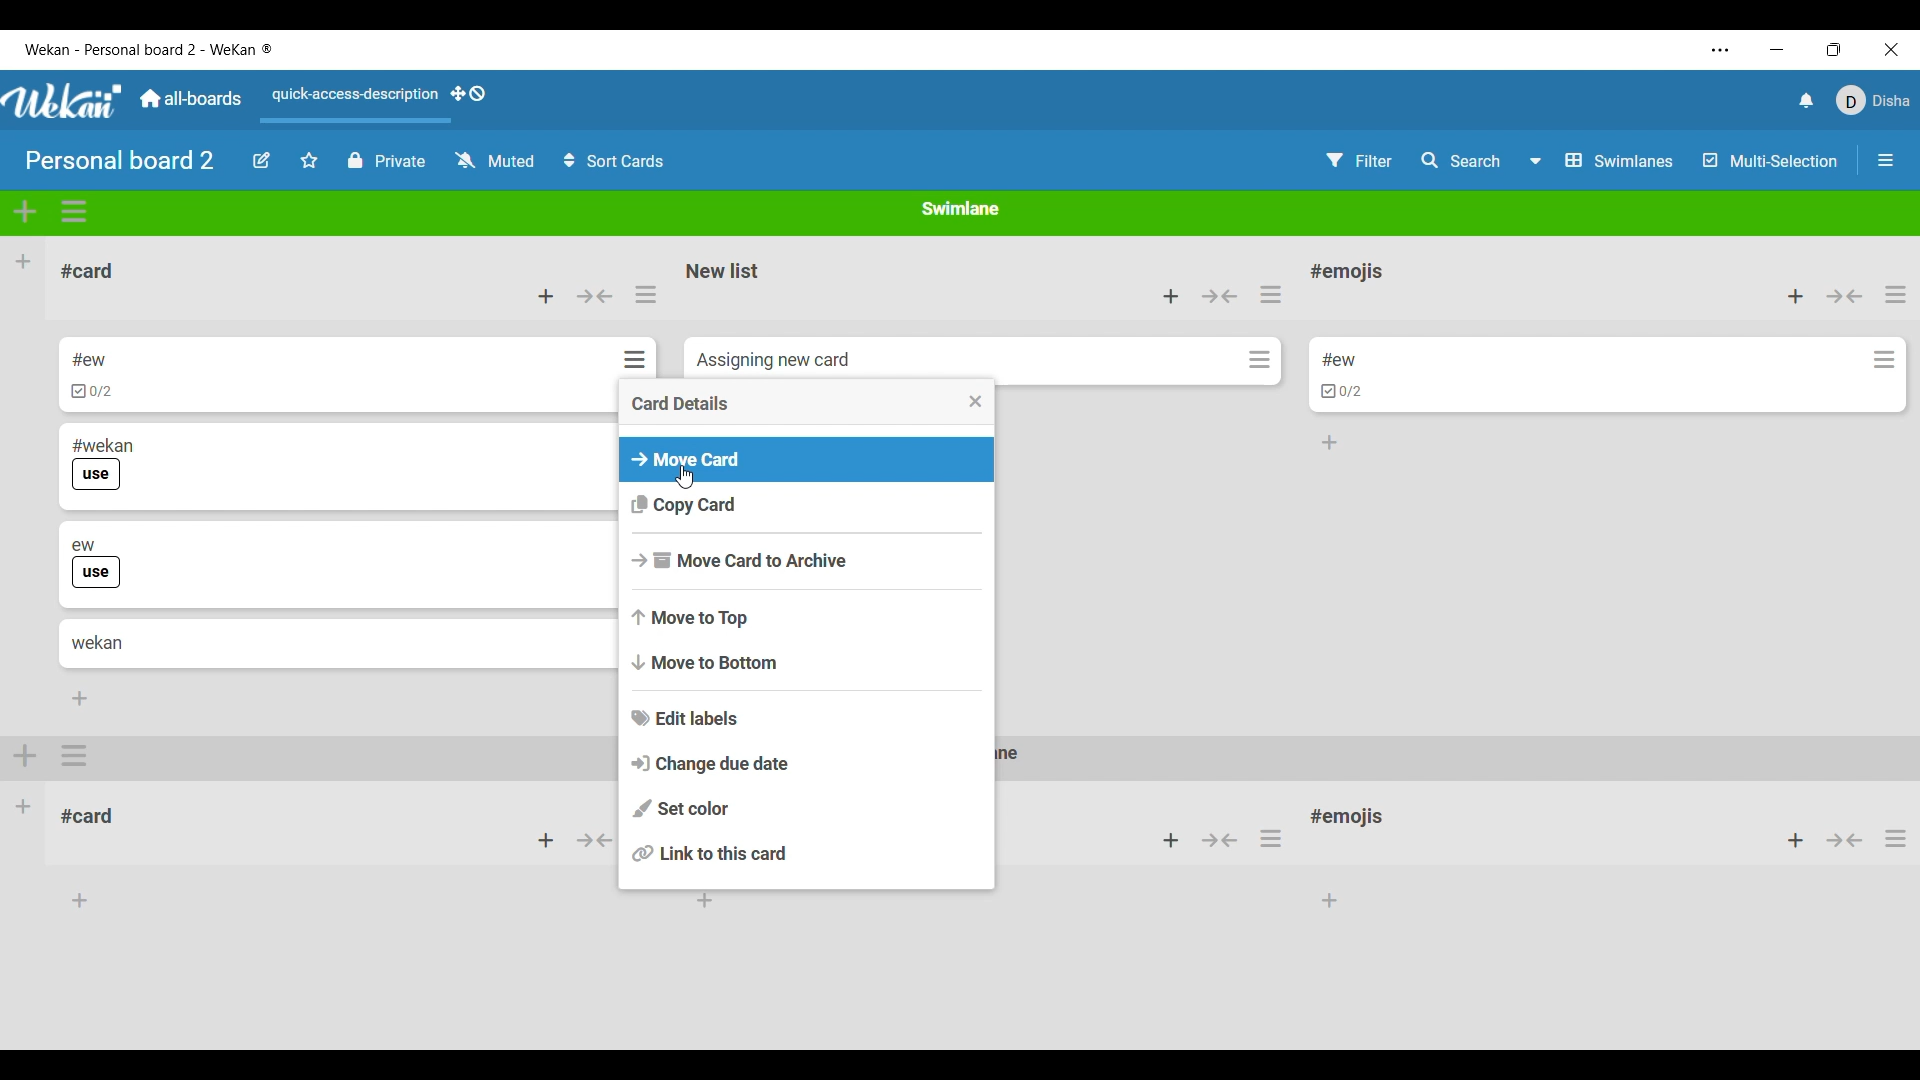  What do you see at coordinates (103, 464) in the screenshot?
I see `Card title and label` at bounding box center [103, 464].